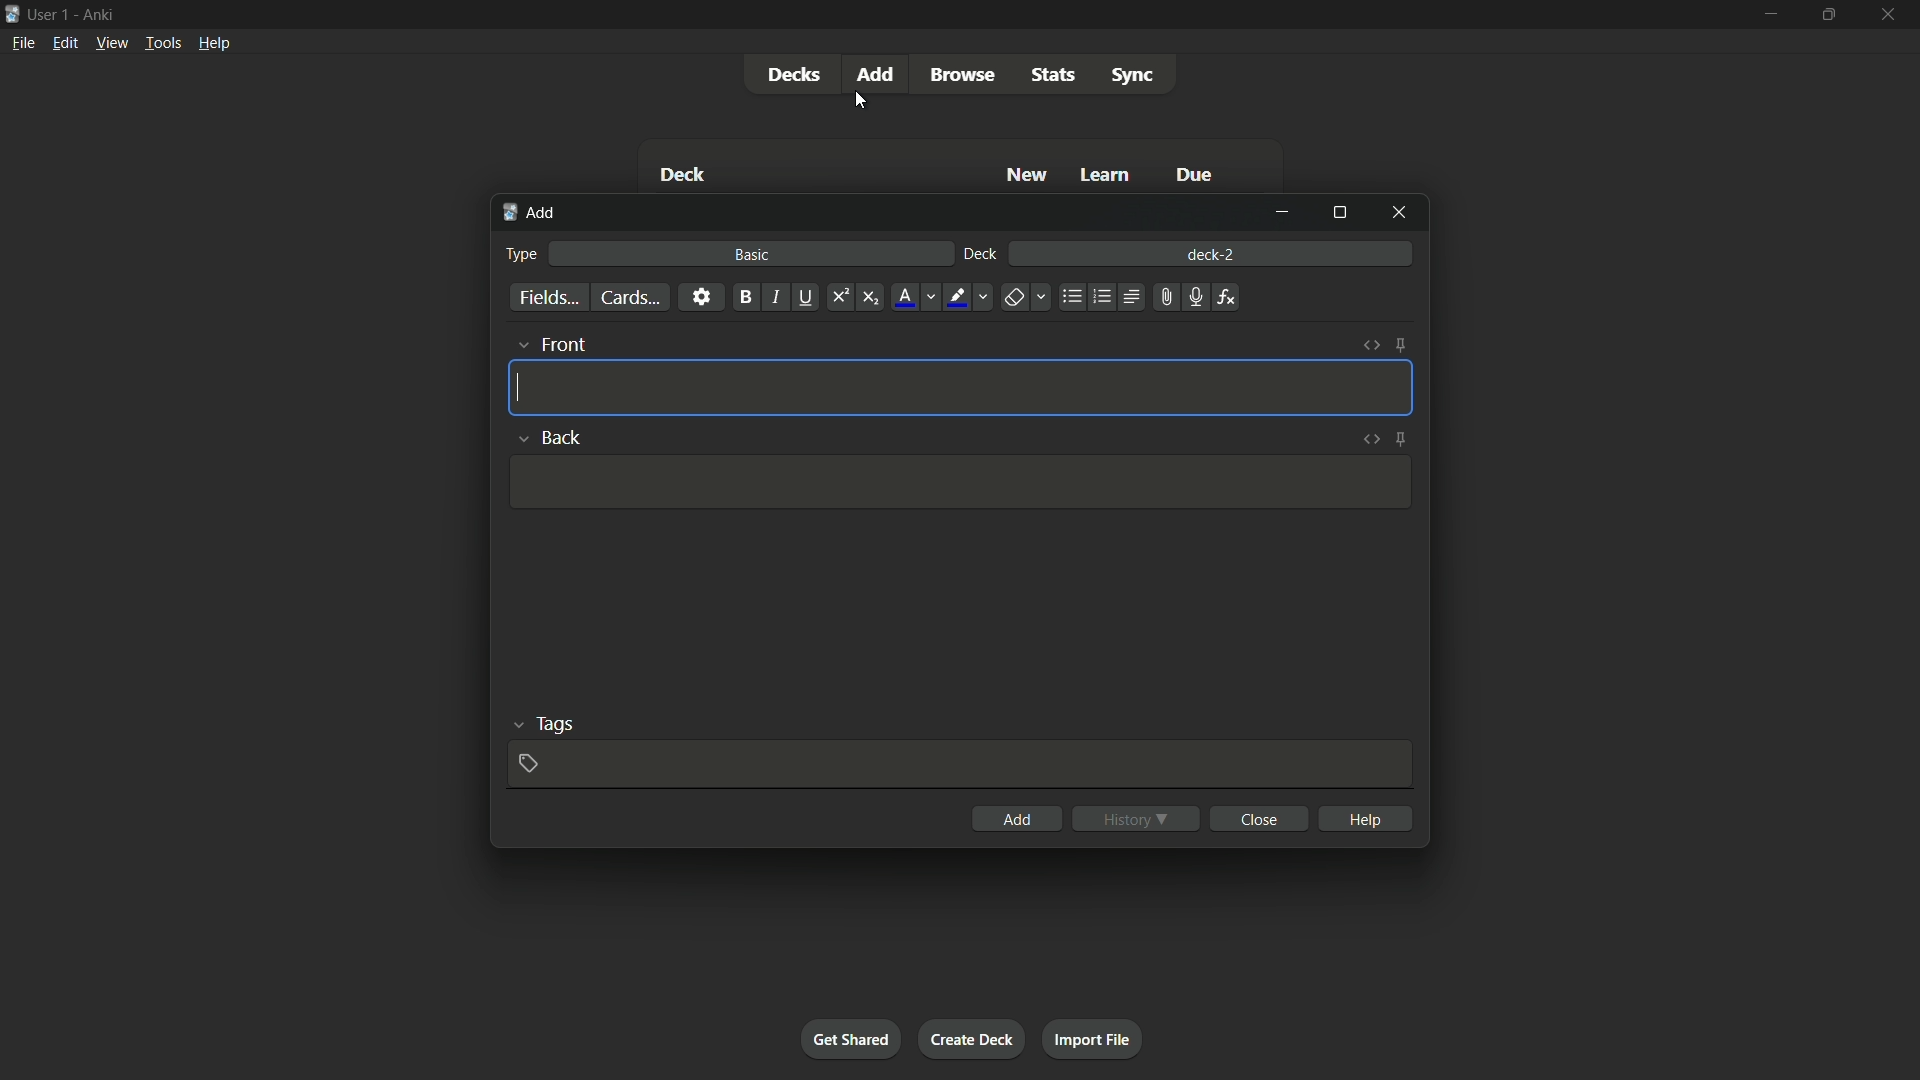 This screenshot has width=1920, height=1080. Describe the element at coordinates (1287, 214) in the screenshot. I see `minimize` at that location.